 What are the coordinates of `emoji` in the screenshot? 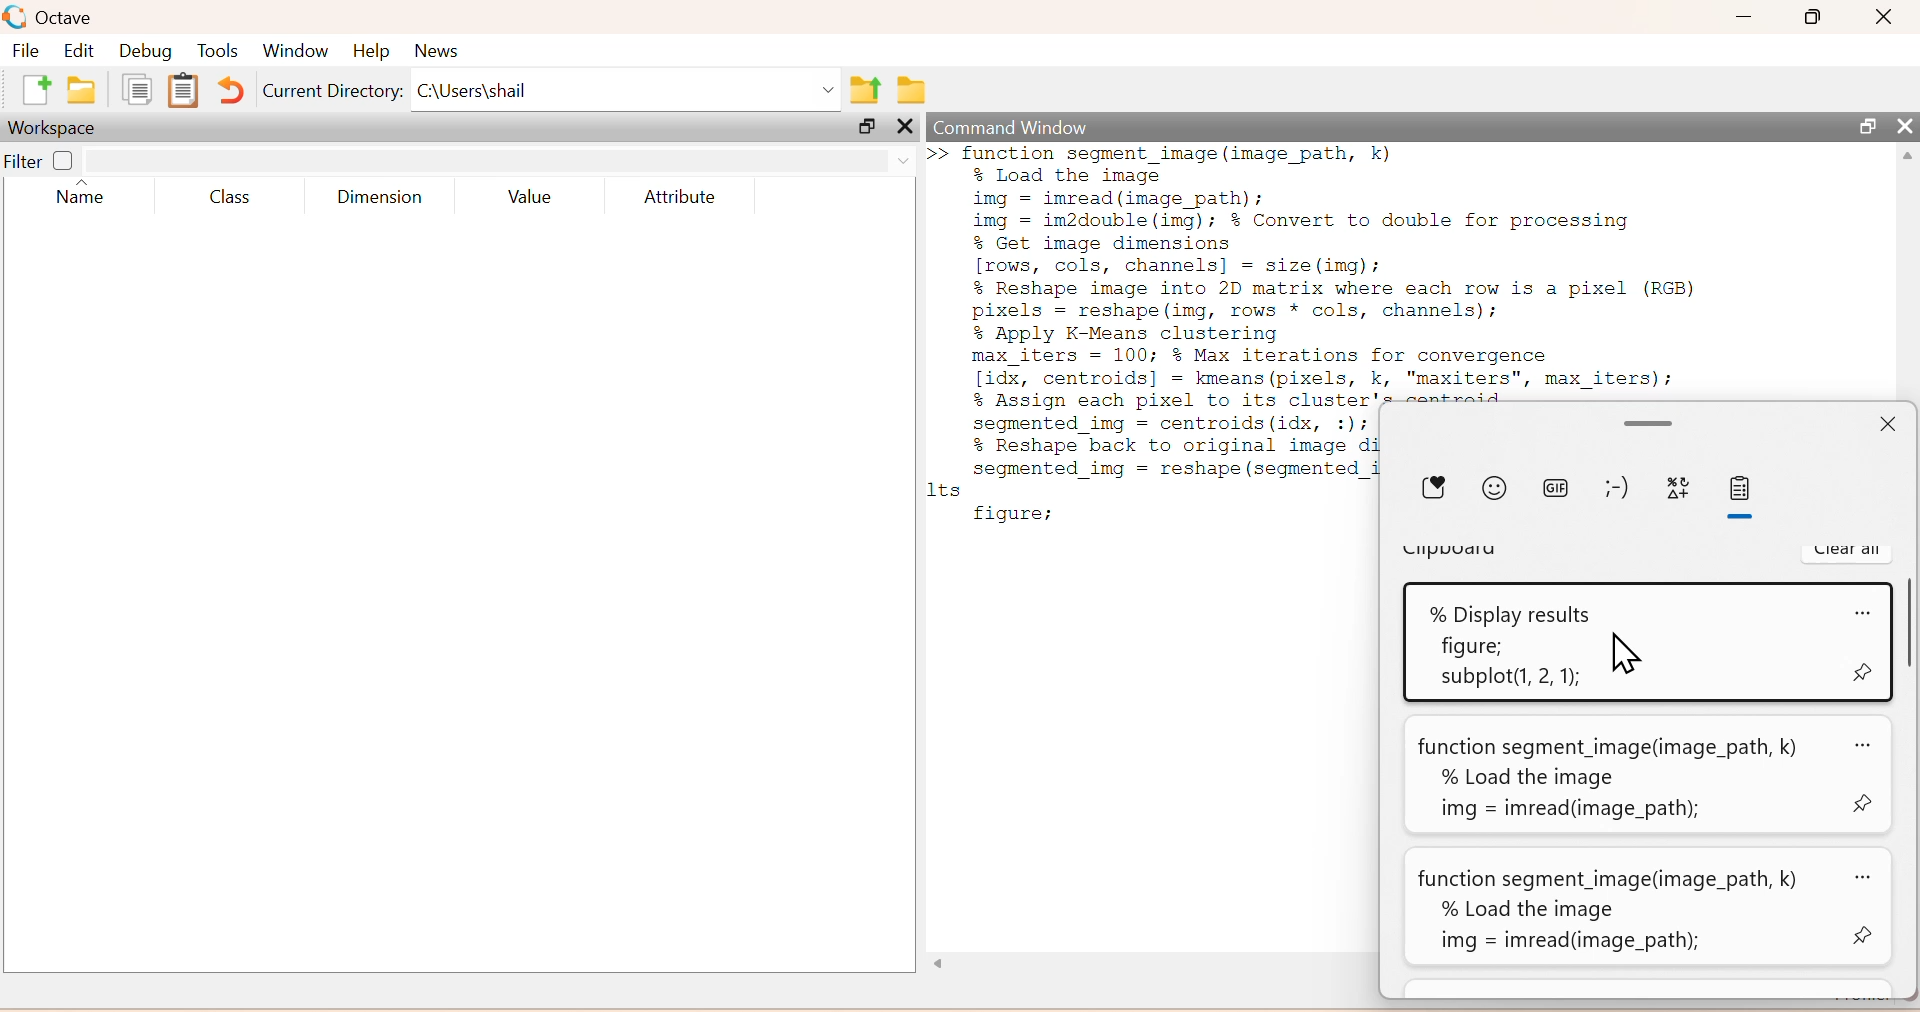 It's located at (1497, 489).